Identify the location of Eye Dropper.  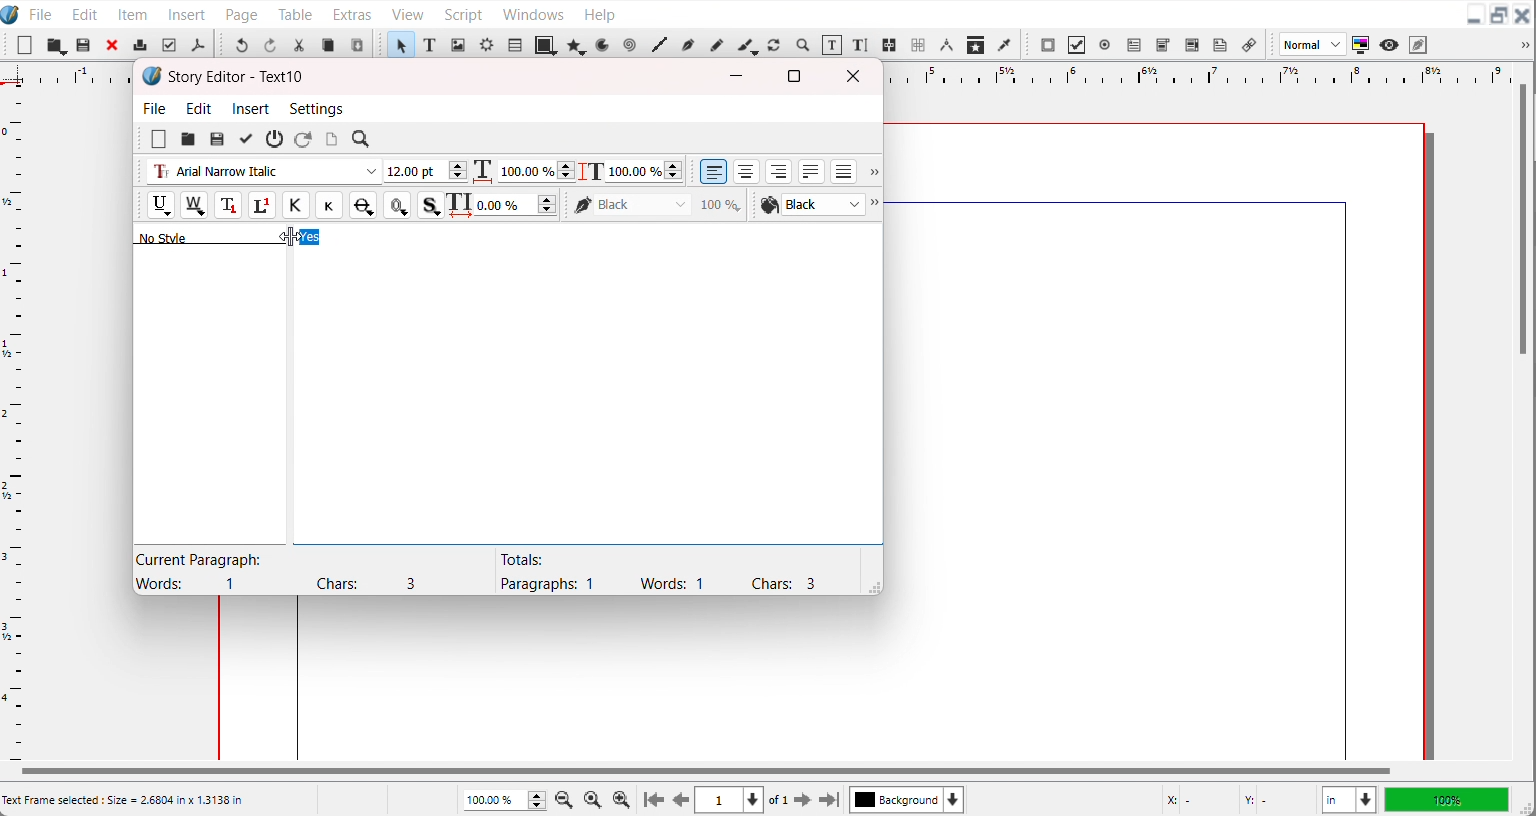
(1006, 44).